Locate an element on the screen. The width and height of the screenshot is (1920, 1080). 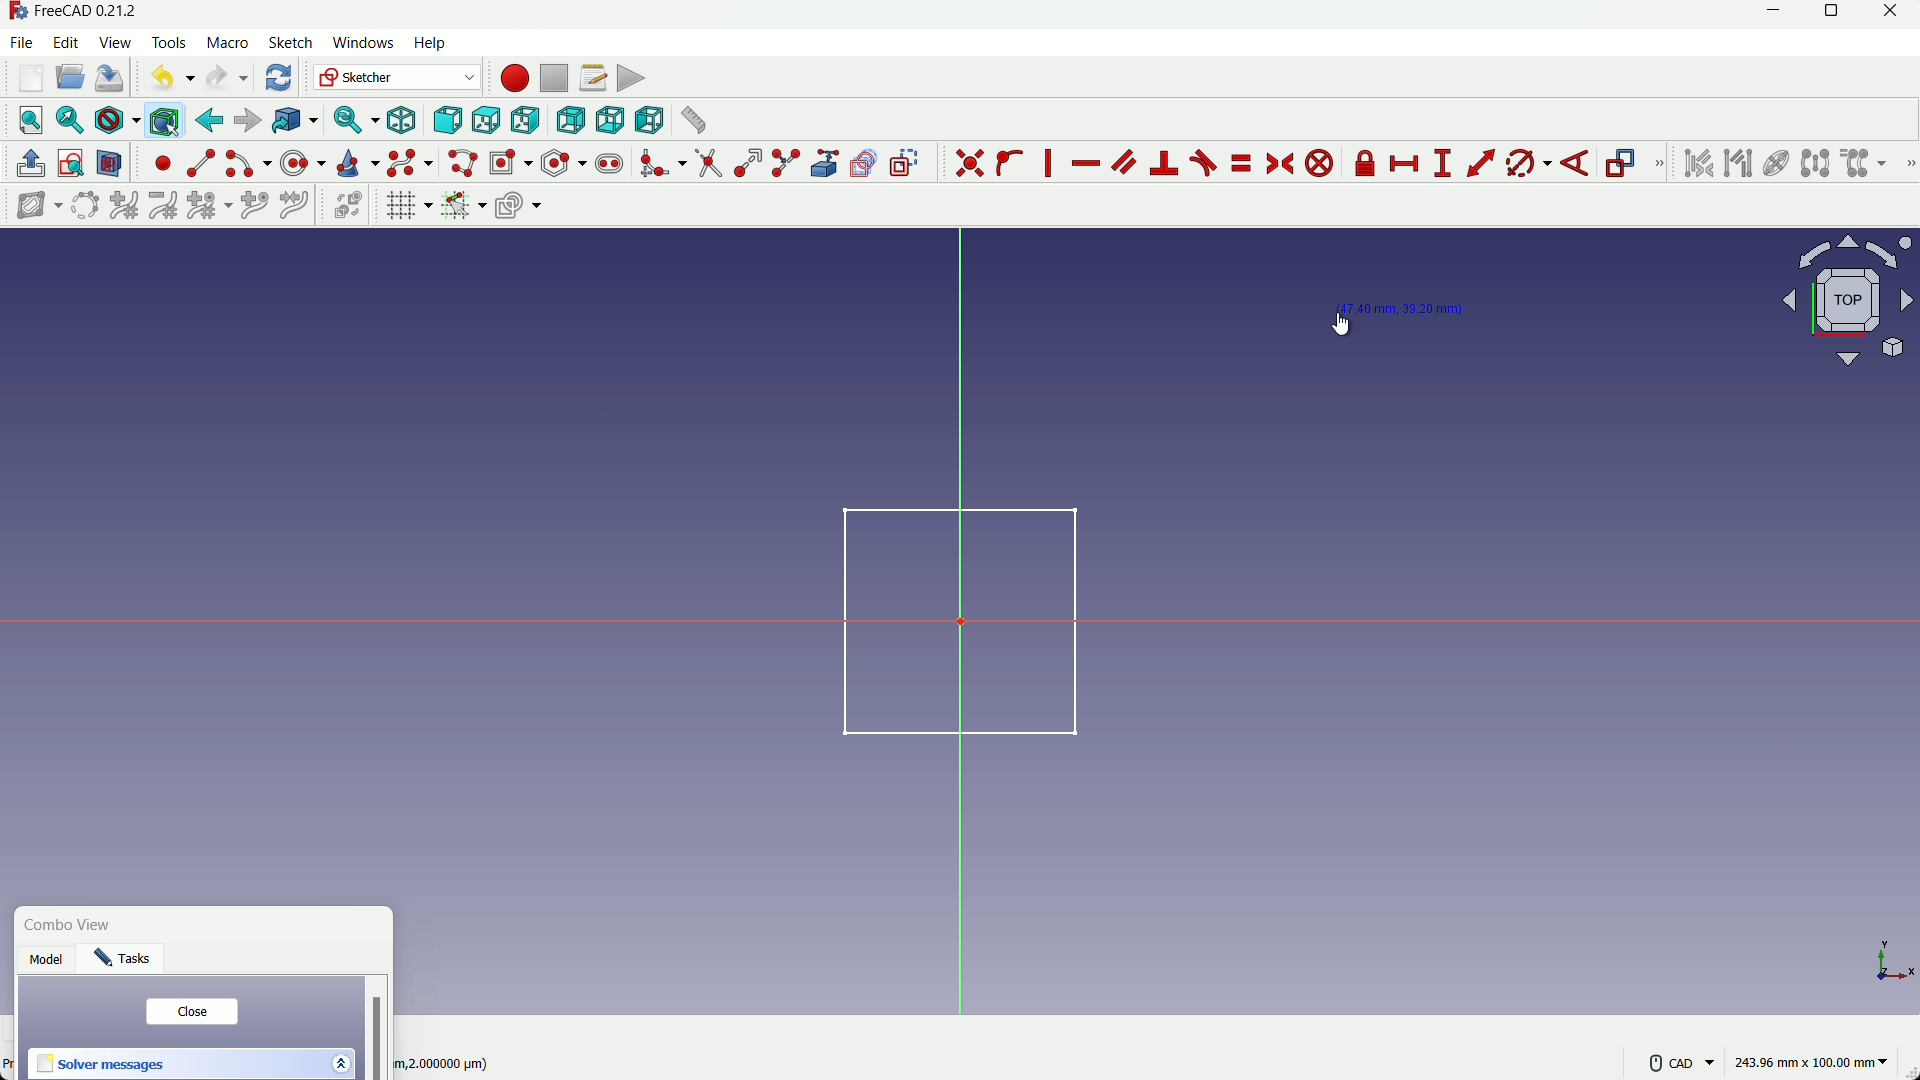
constraint vertical distance is located at coordinates (1442, 164).